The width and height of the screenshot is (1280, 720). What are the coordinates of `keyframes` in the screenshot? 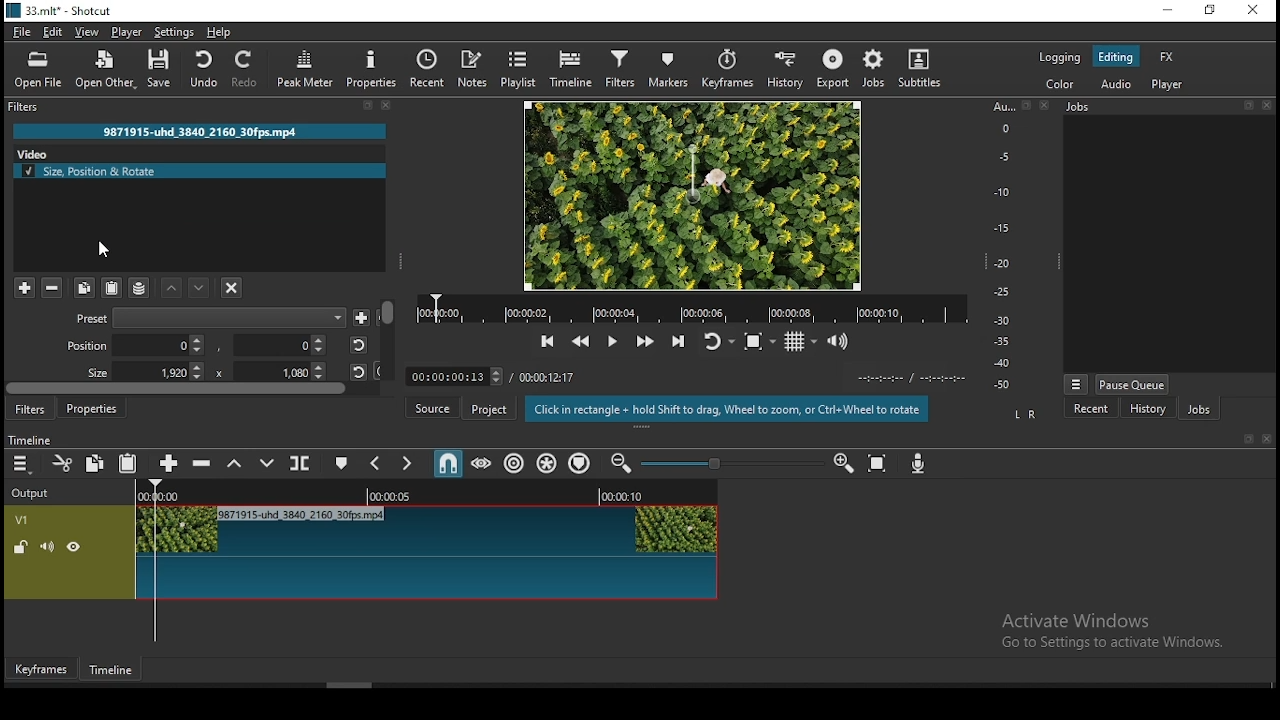 It's located at (43, 669).